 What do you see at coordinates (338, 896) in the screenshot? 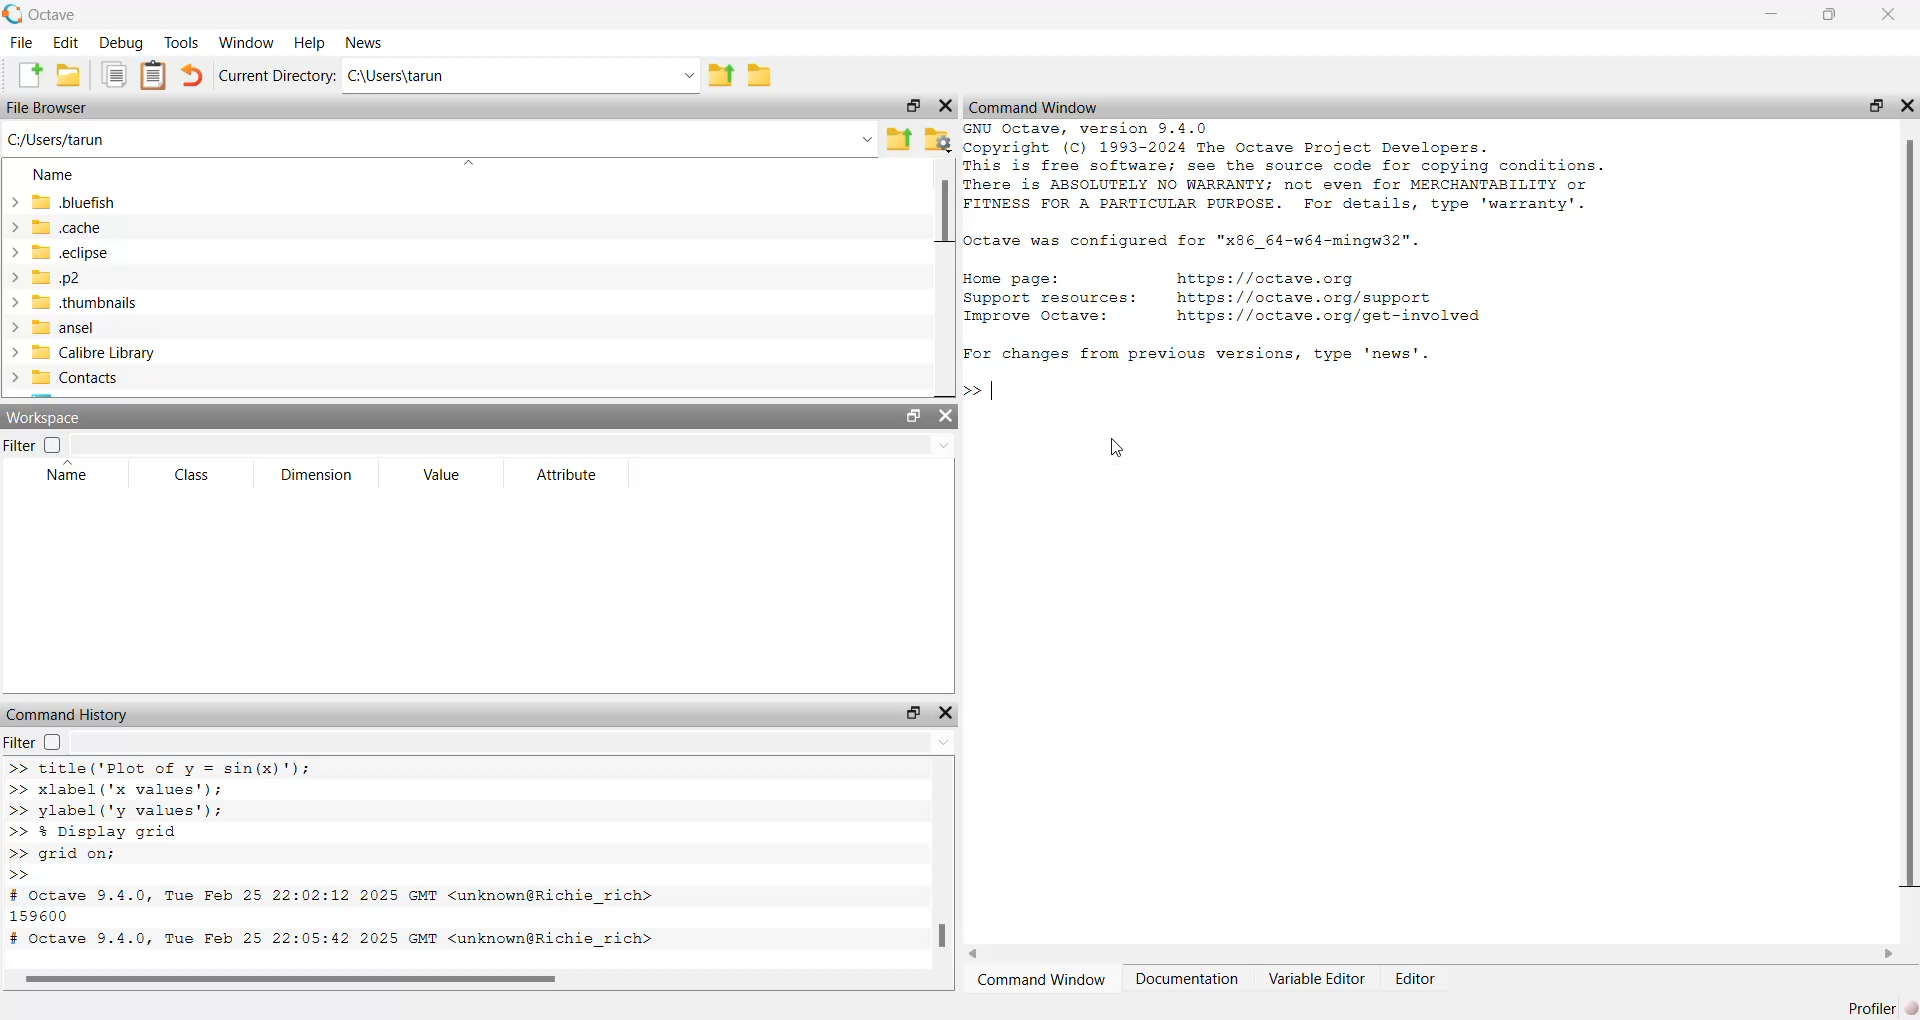
I see `# Octave 9.4.0, Tue Feb 25 22:02:12 2025 GMT <unknown@Richie rich>` at bounding box center [338, 896].